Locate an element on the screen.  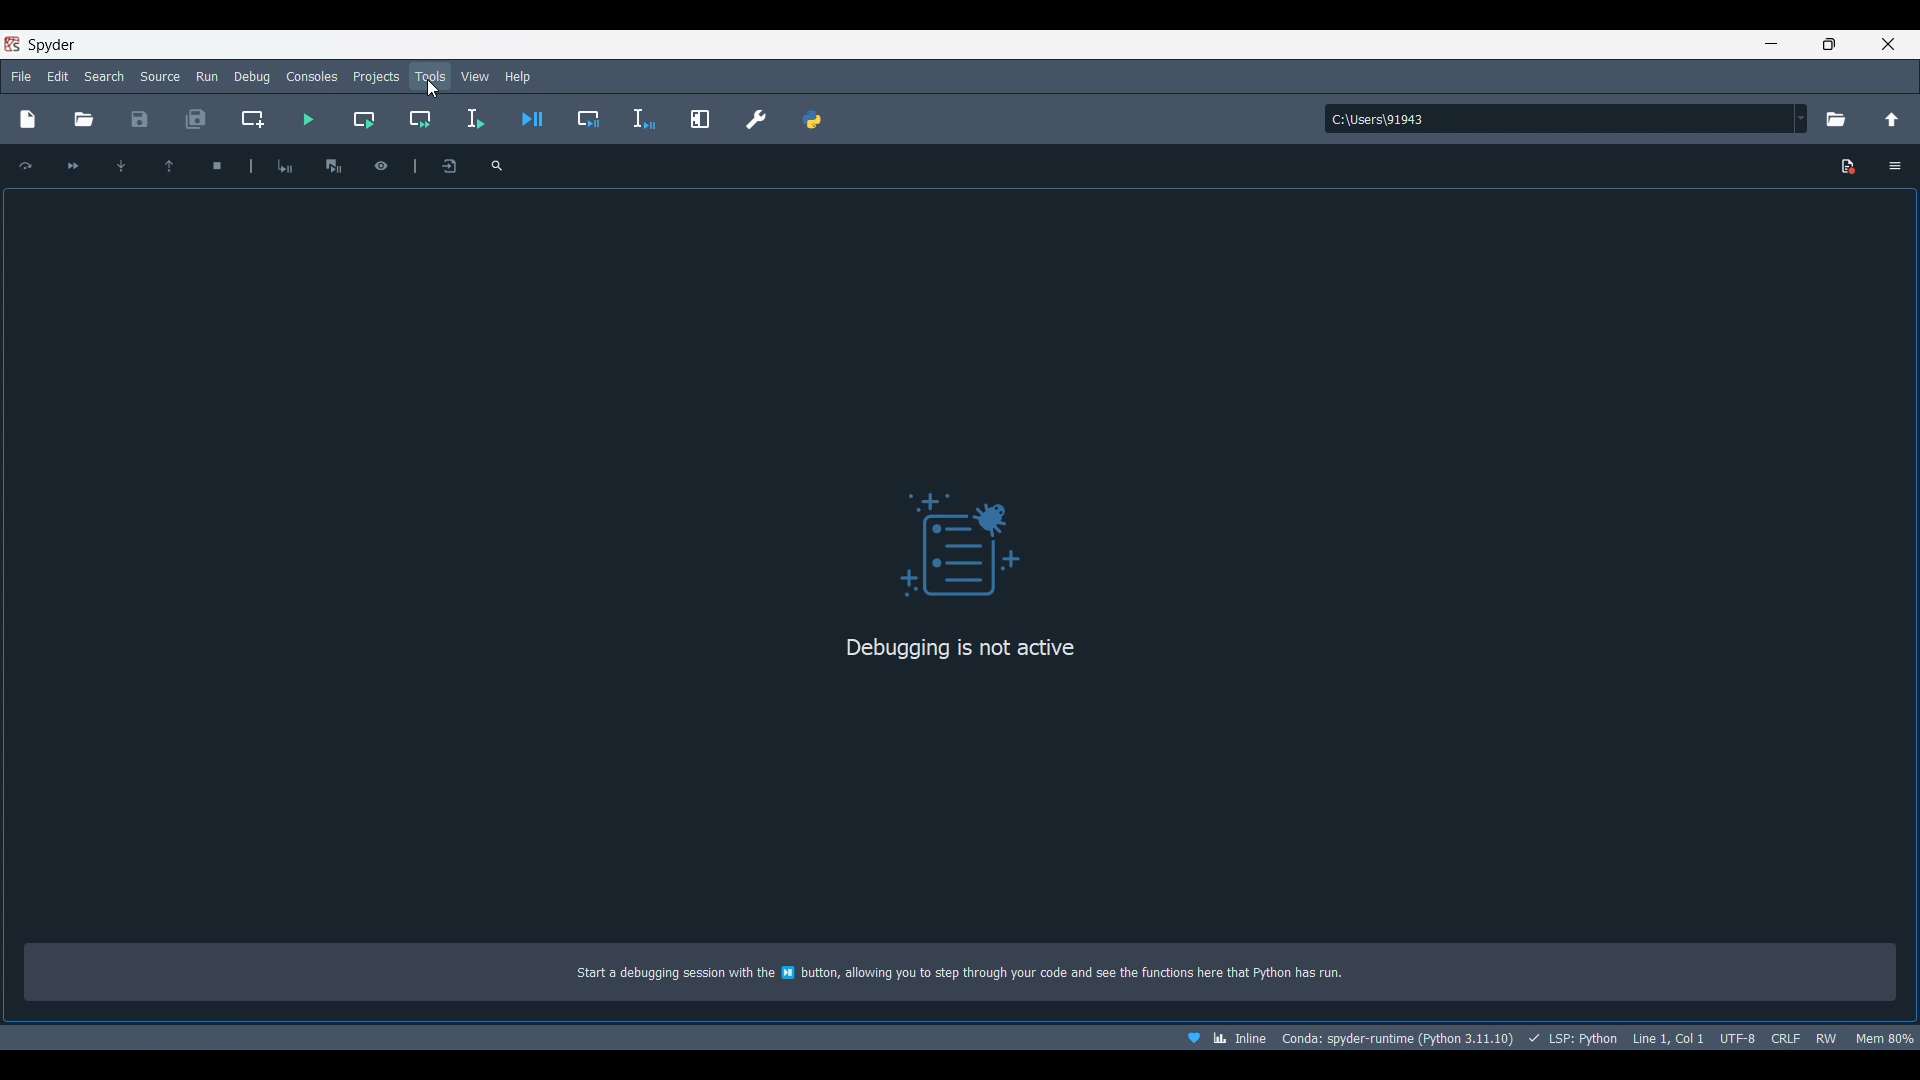
Tools menu is located at coordinates (431, 77).